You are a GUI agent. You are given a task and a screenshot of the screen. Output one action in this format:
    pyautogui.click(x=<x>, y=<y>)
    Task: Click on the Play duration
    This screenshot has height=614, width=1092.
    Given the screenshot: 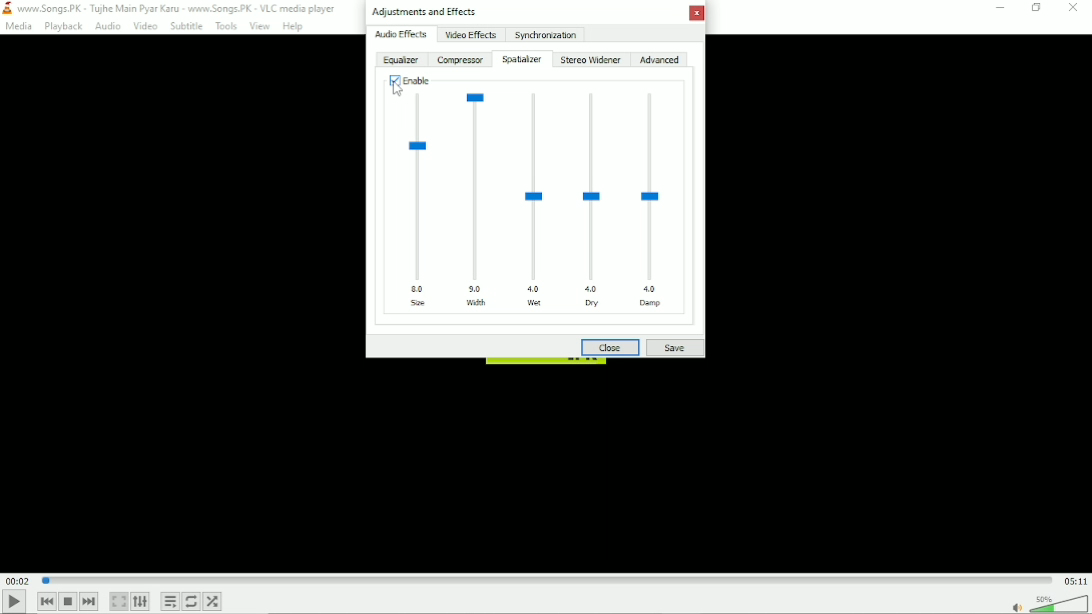 What is the action you would take?
    pyautogui.click(x=547, y=579)
    